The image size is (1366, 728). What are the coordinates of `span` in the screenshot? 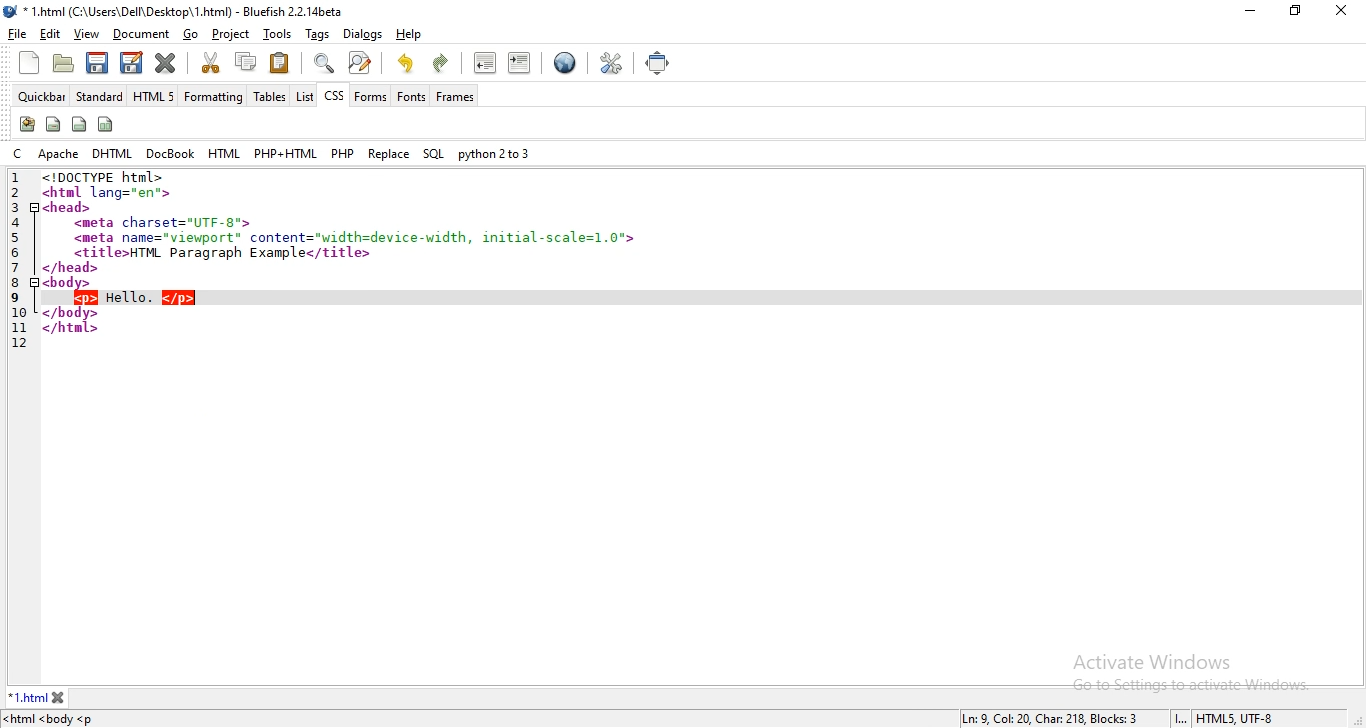 It's located at (54, 123).